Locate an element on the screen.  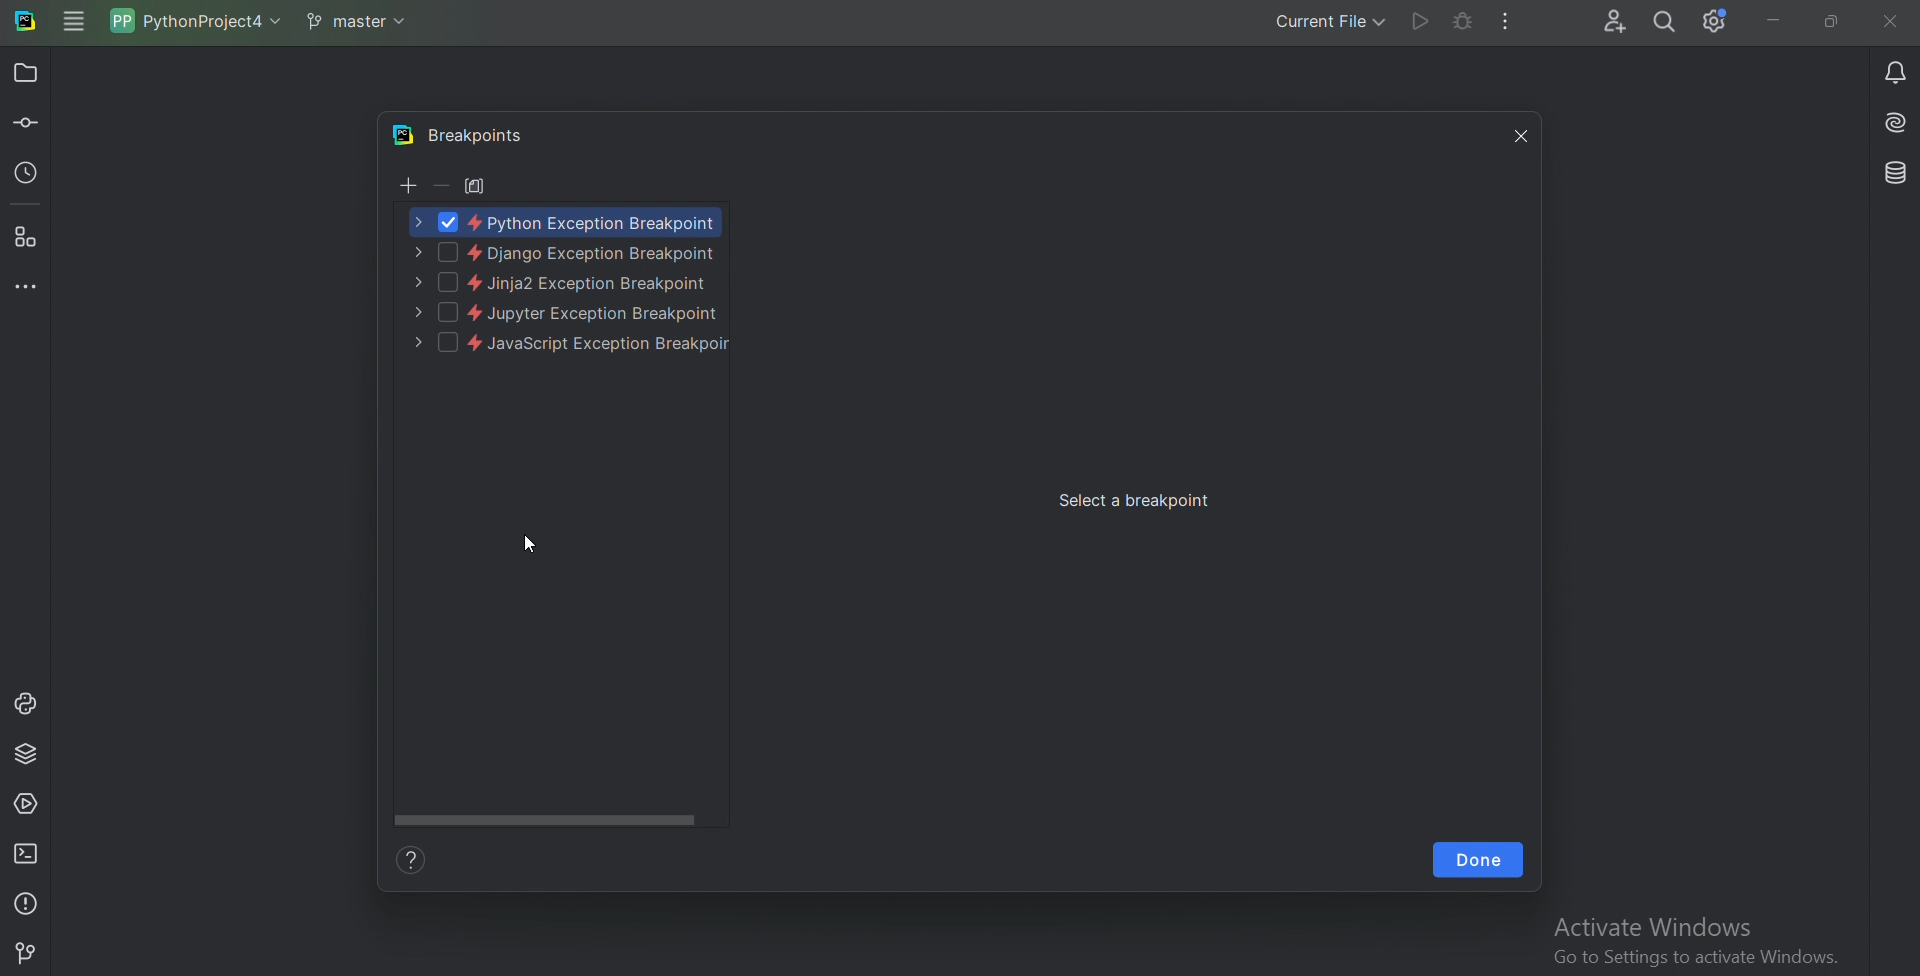
Database is located at coordinates (1893, 174).